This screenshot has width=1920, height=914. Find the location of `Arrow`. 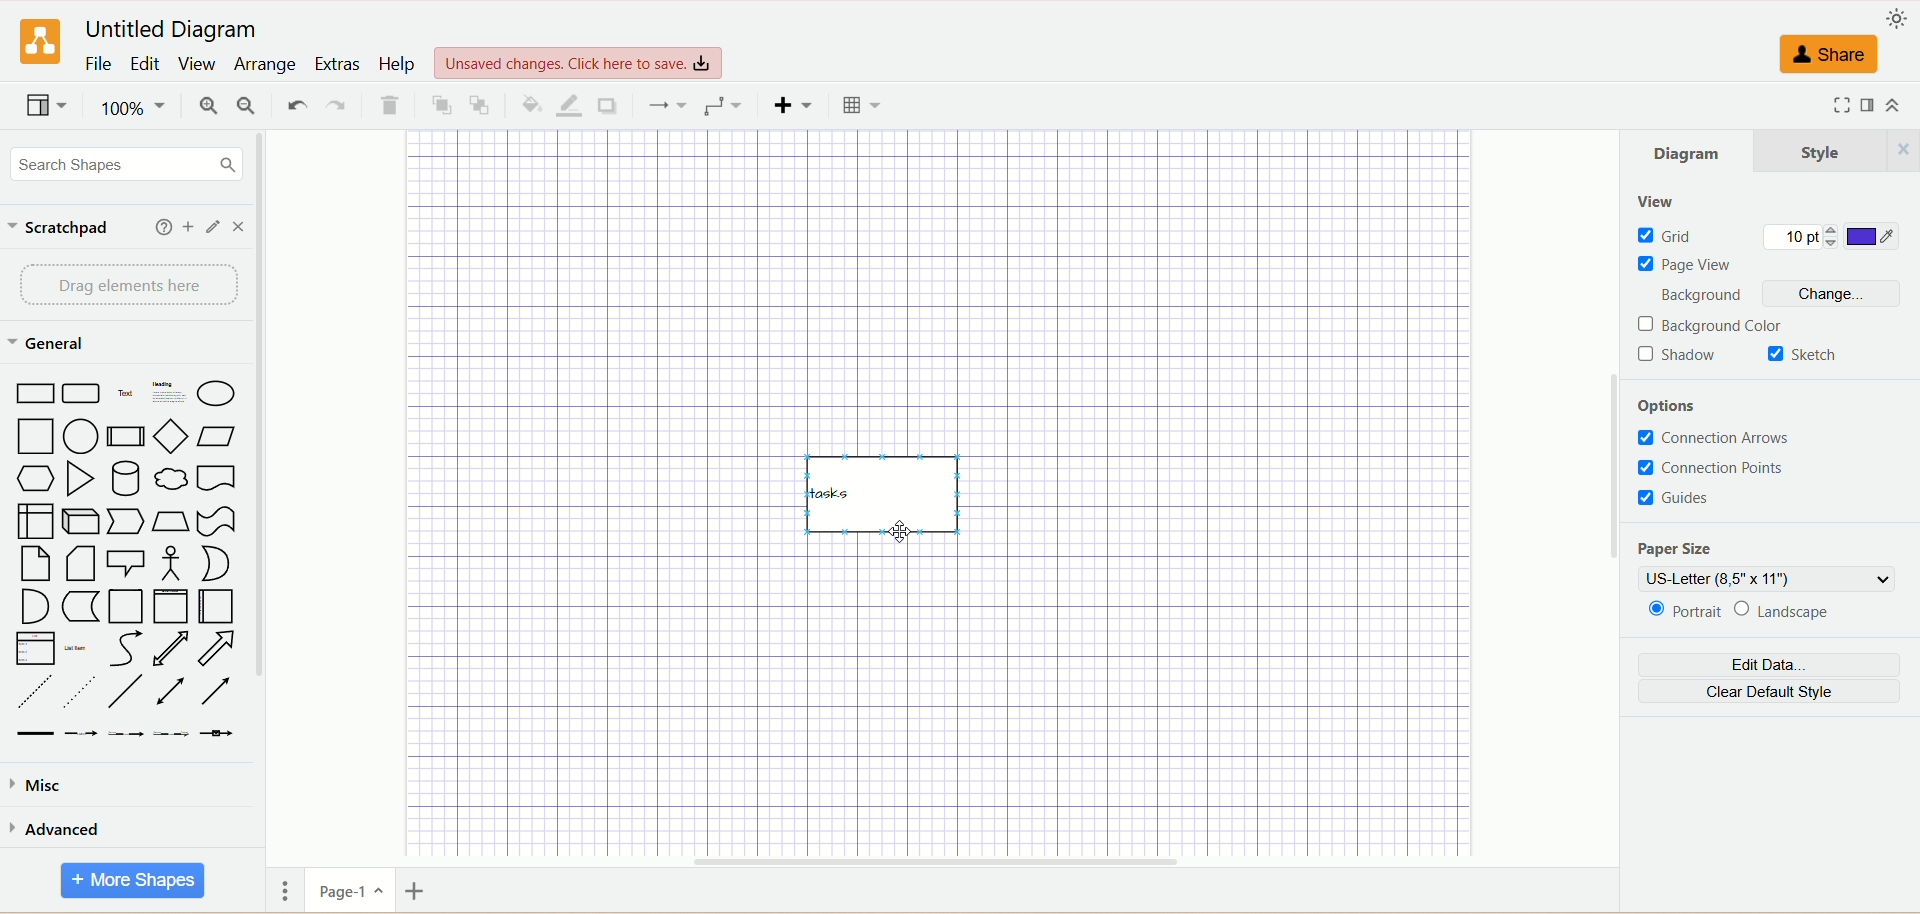

Arrow is located at coordinates (218, 648).